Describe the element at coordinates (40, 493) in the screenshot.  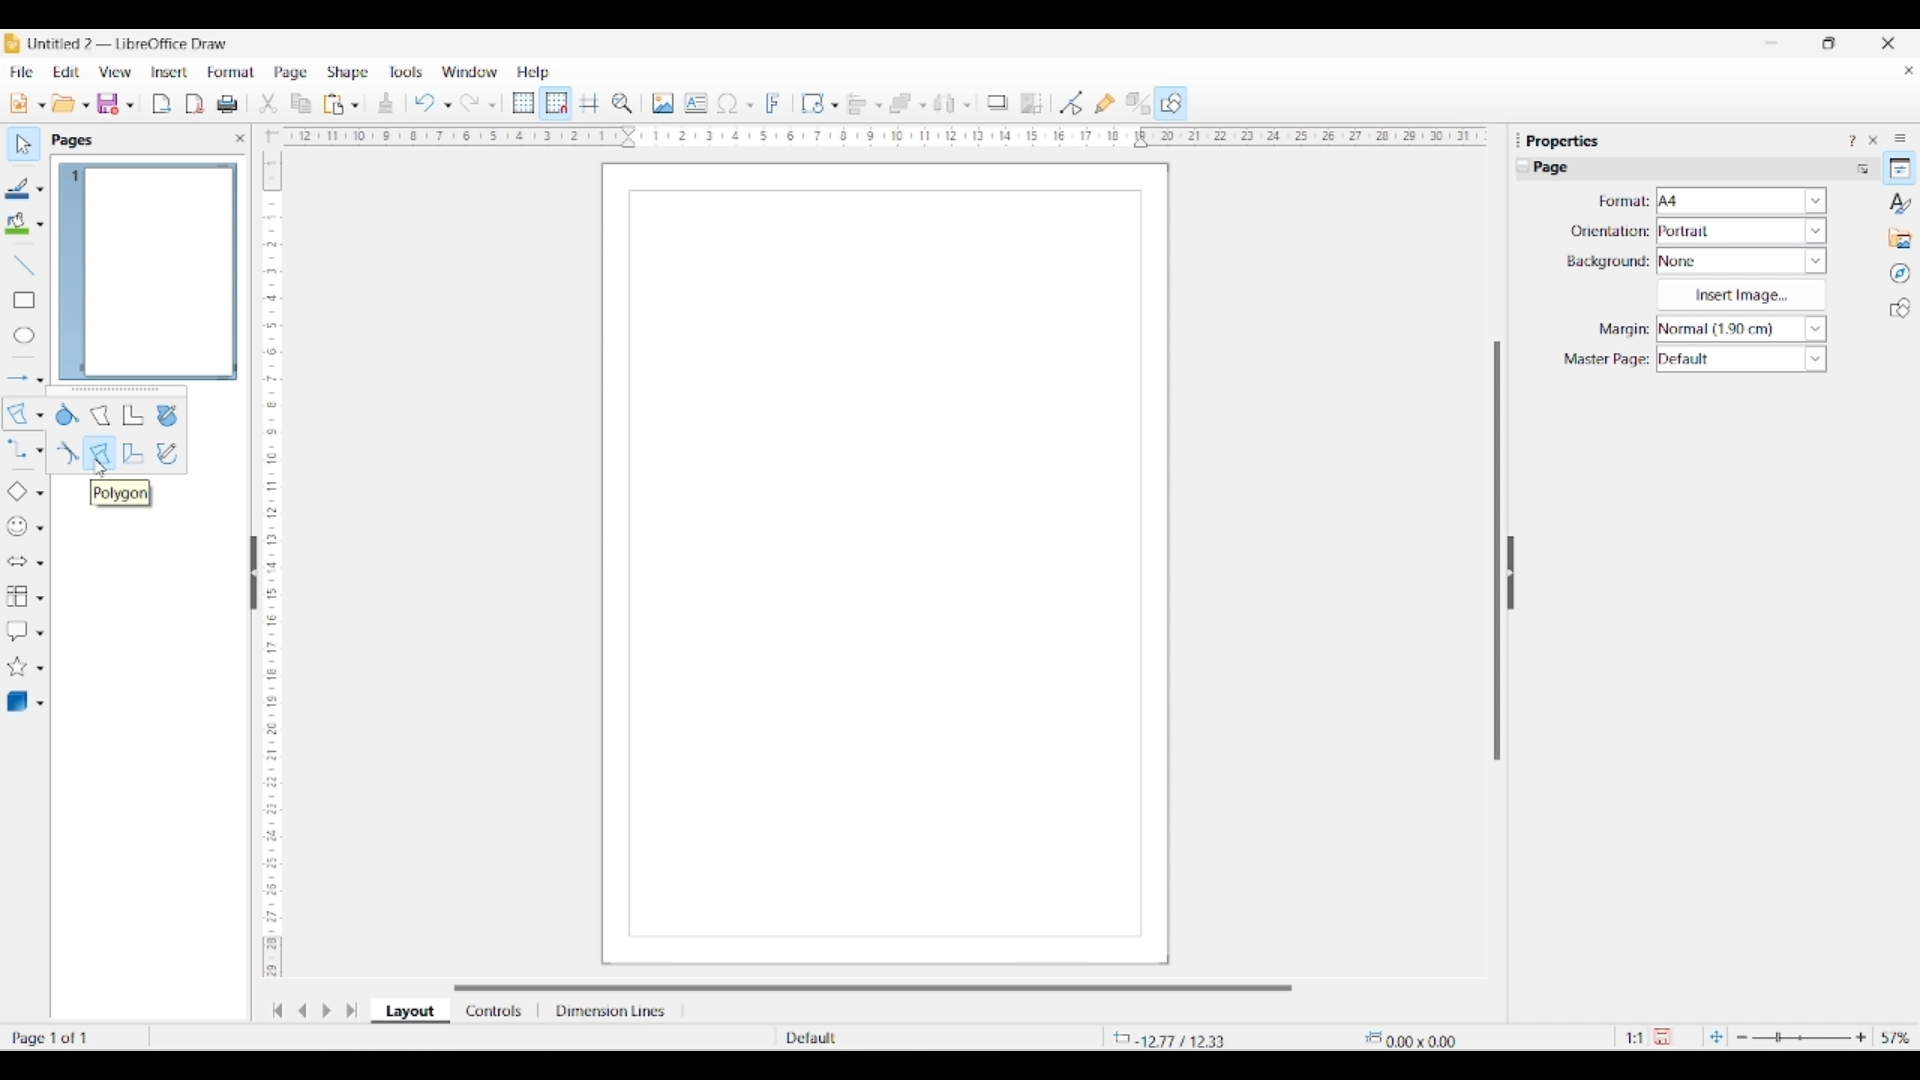
I see `Basic shape options` at that location.